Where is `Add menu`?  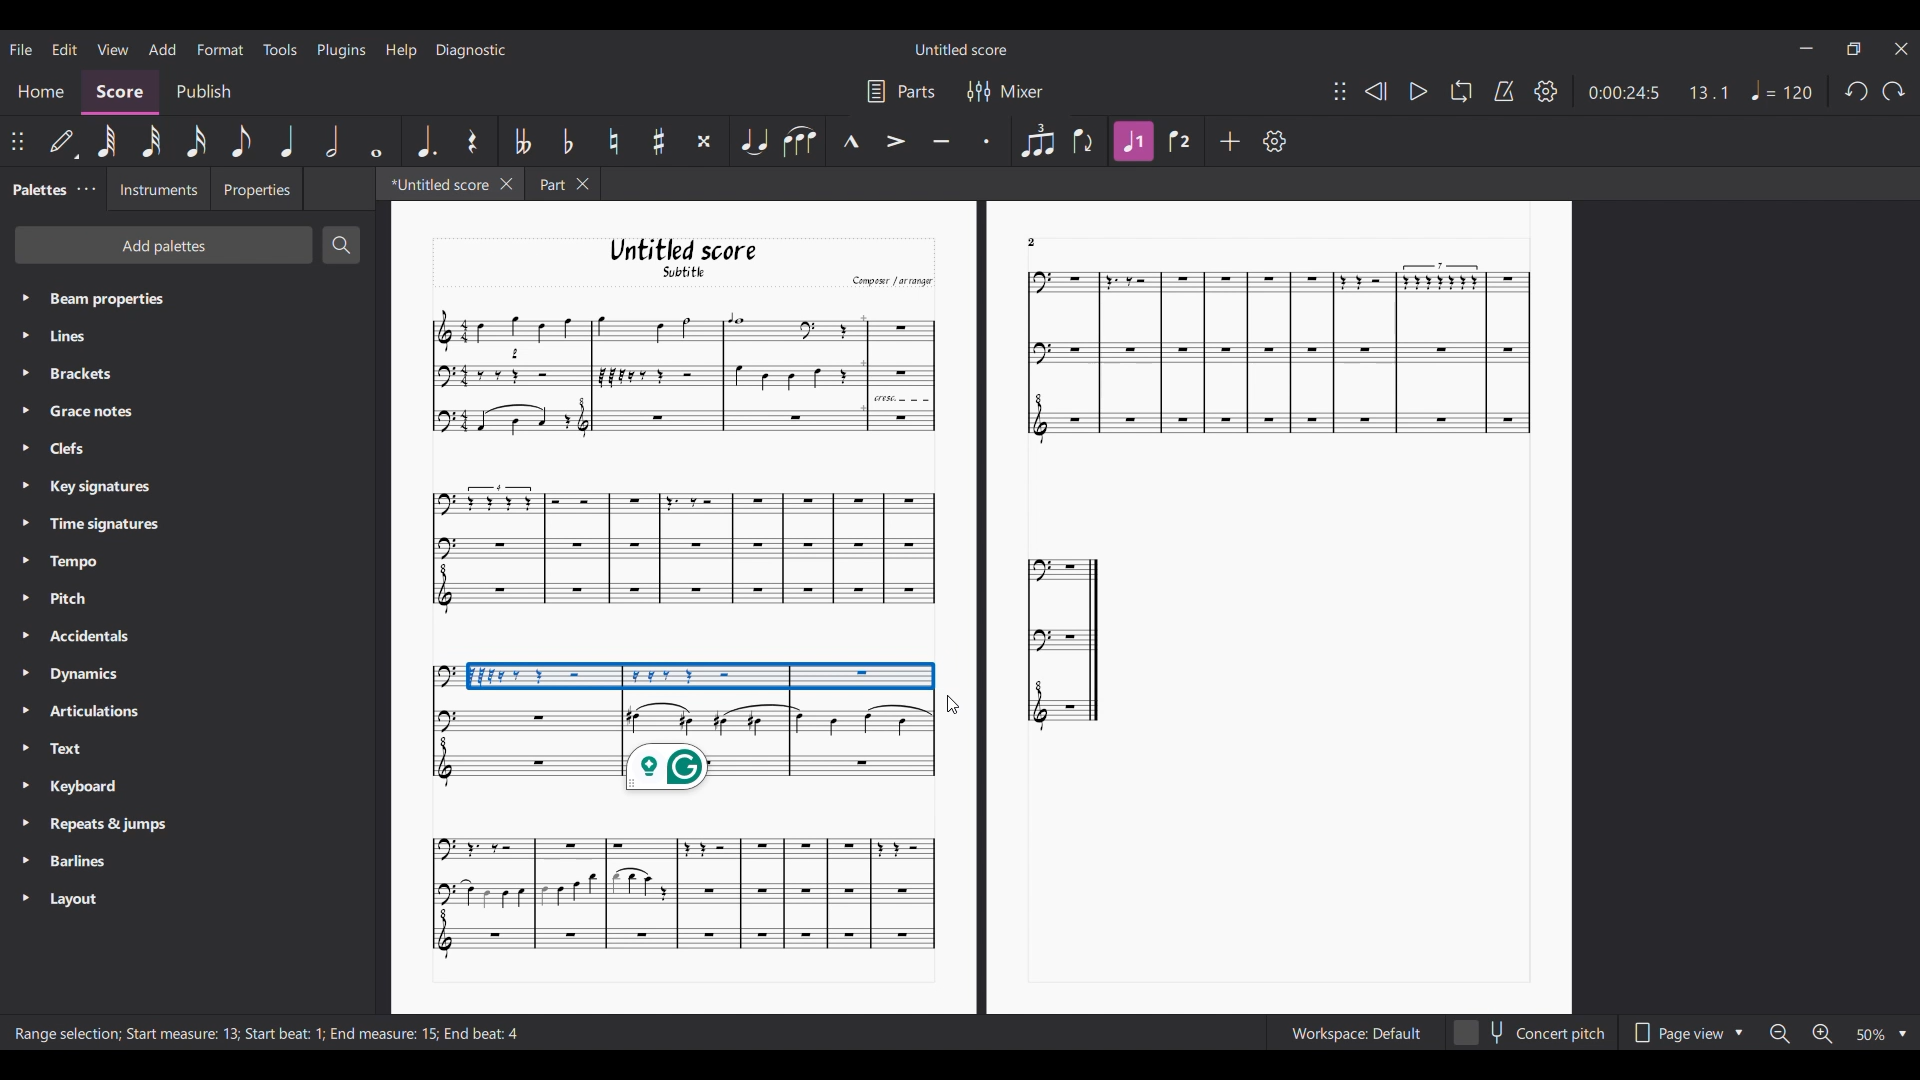
Add menu is located at coordinates (161, 48).